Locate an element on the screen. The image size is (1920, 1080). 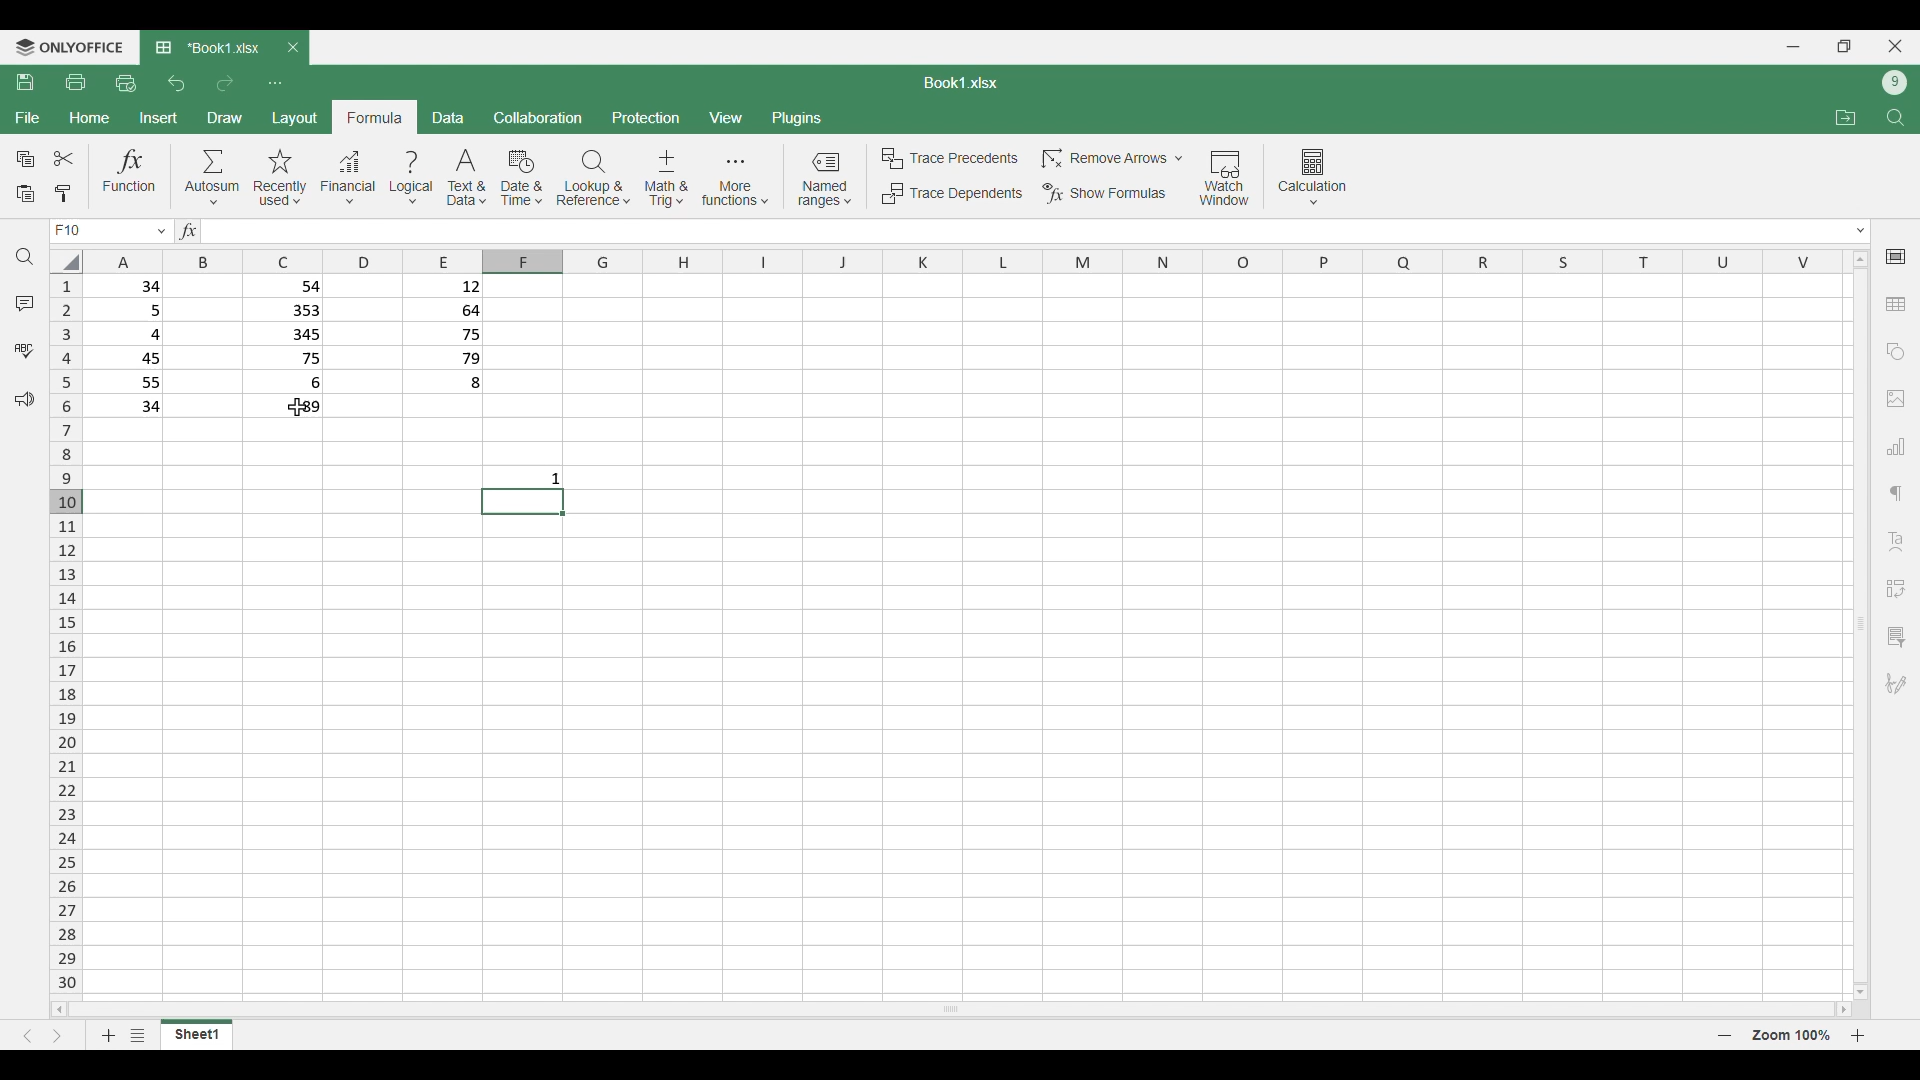
Filled cells is located at coordinates (444, 335).